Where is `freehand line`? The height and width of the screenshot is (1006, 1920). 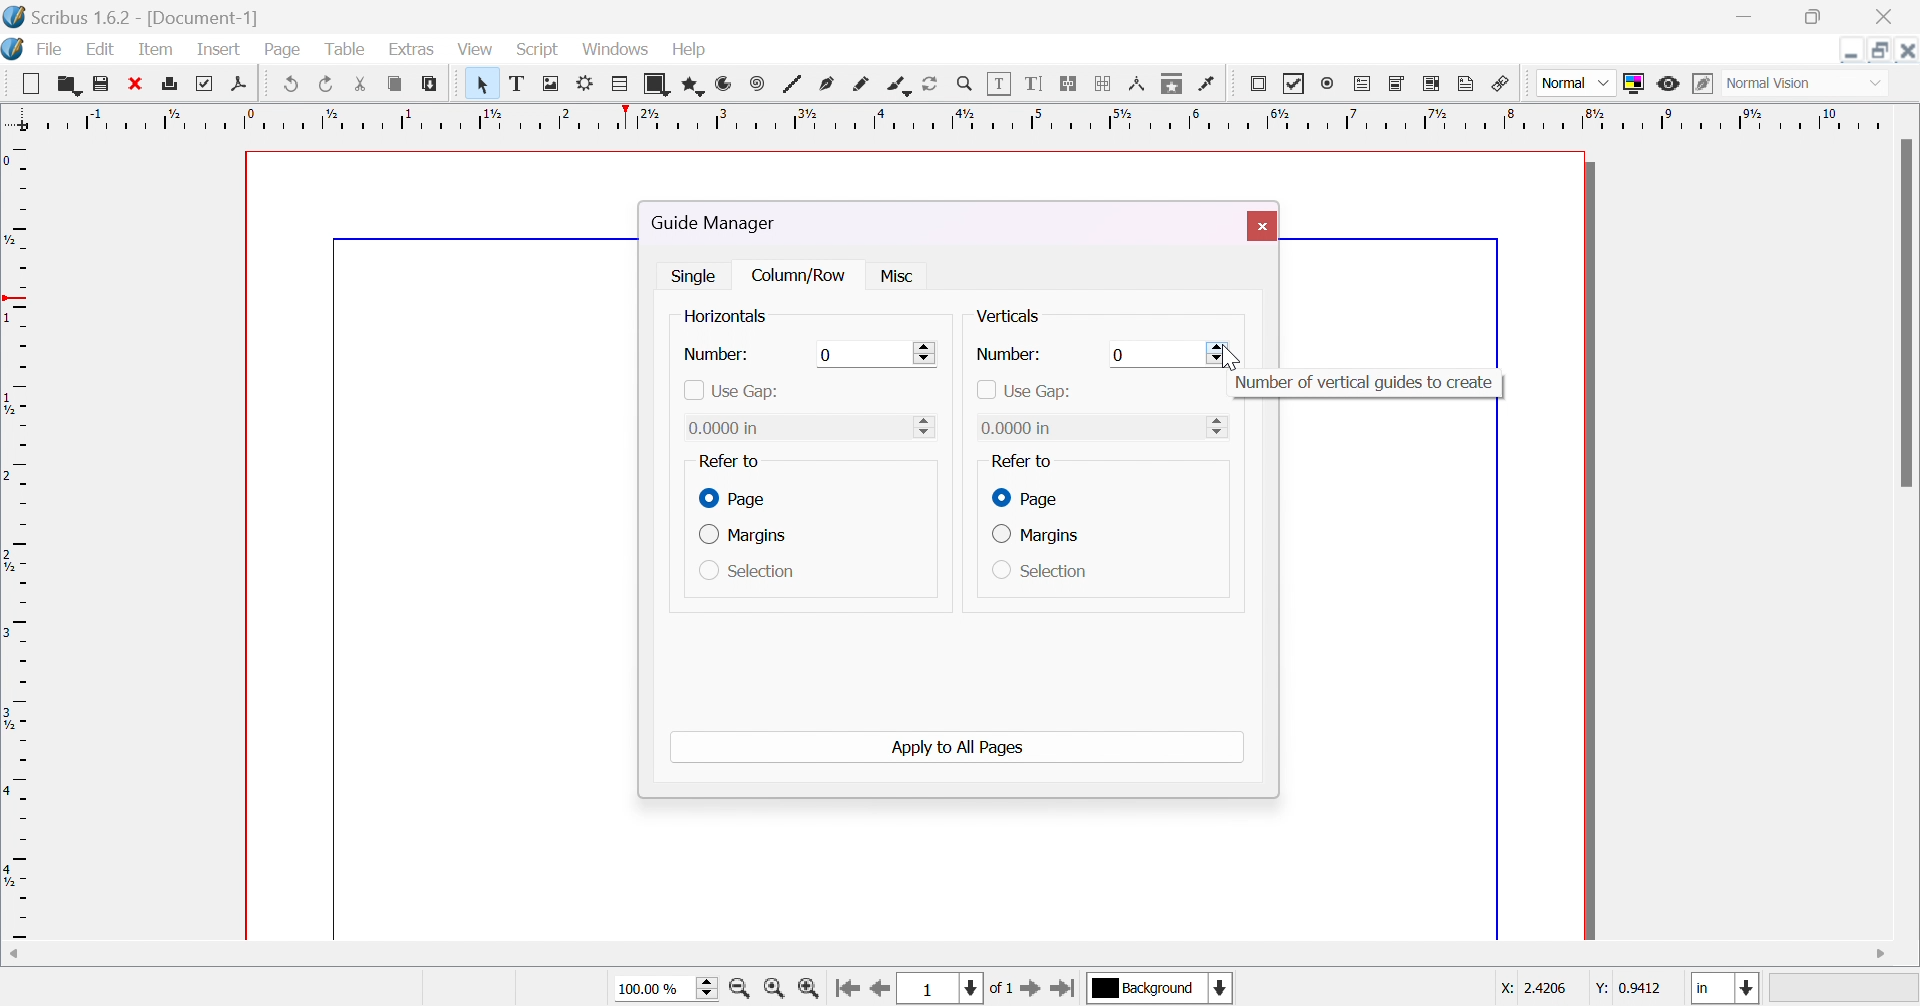 freehand line is located at coordinates (865, 86).